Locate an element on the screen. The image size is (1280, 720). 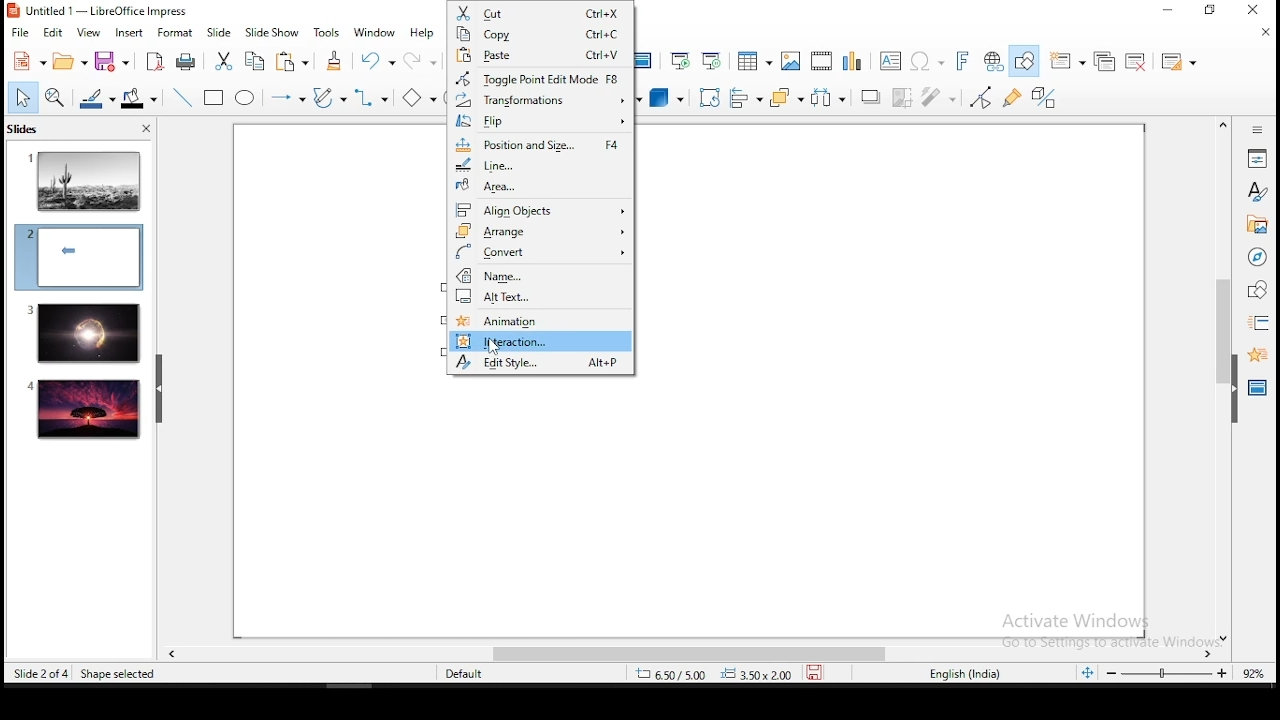
rectangle is located at coordinates (215, 99).